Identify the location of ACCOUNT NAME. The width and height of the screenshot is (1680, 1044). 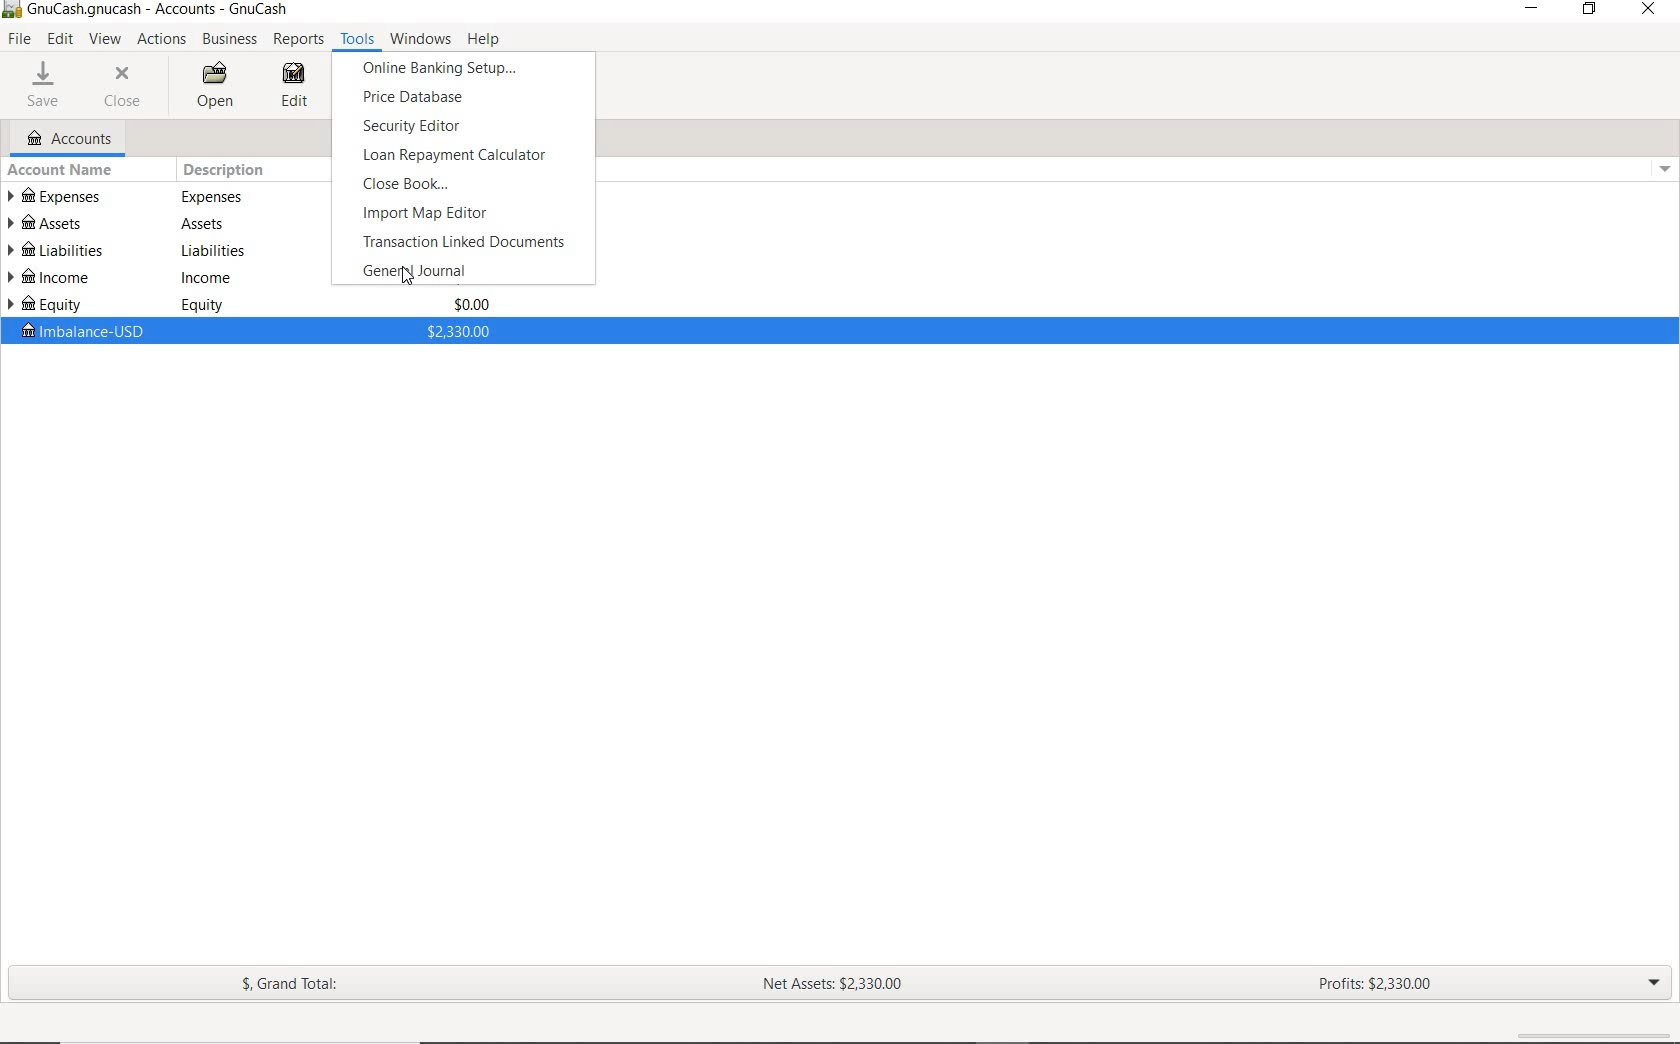
(165, 169).